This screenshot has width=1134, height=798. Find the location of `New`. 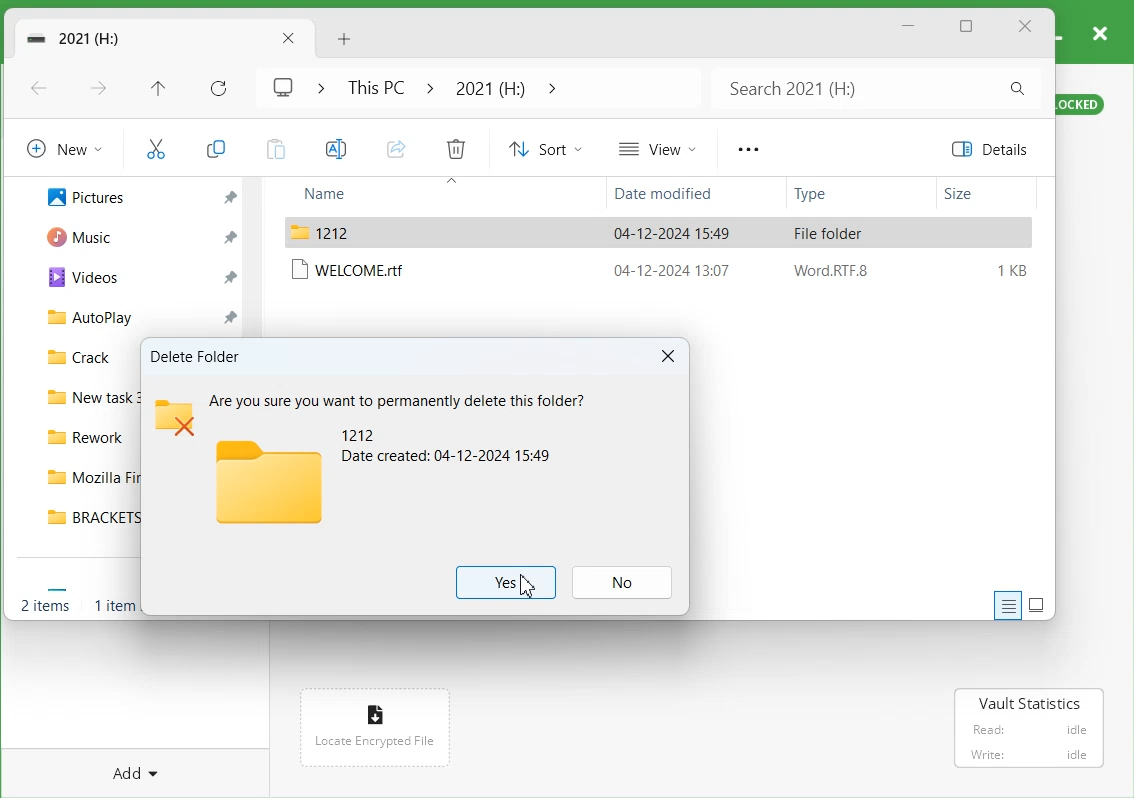

New is located at coordinates (64, 147).